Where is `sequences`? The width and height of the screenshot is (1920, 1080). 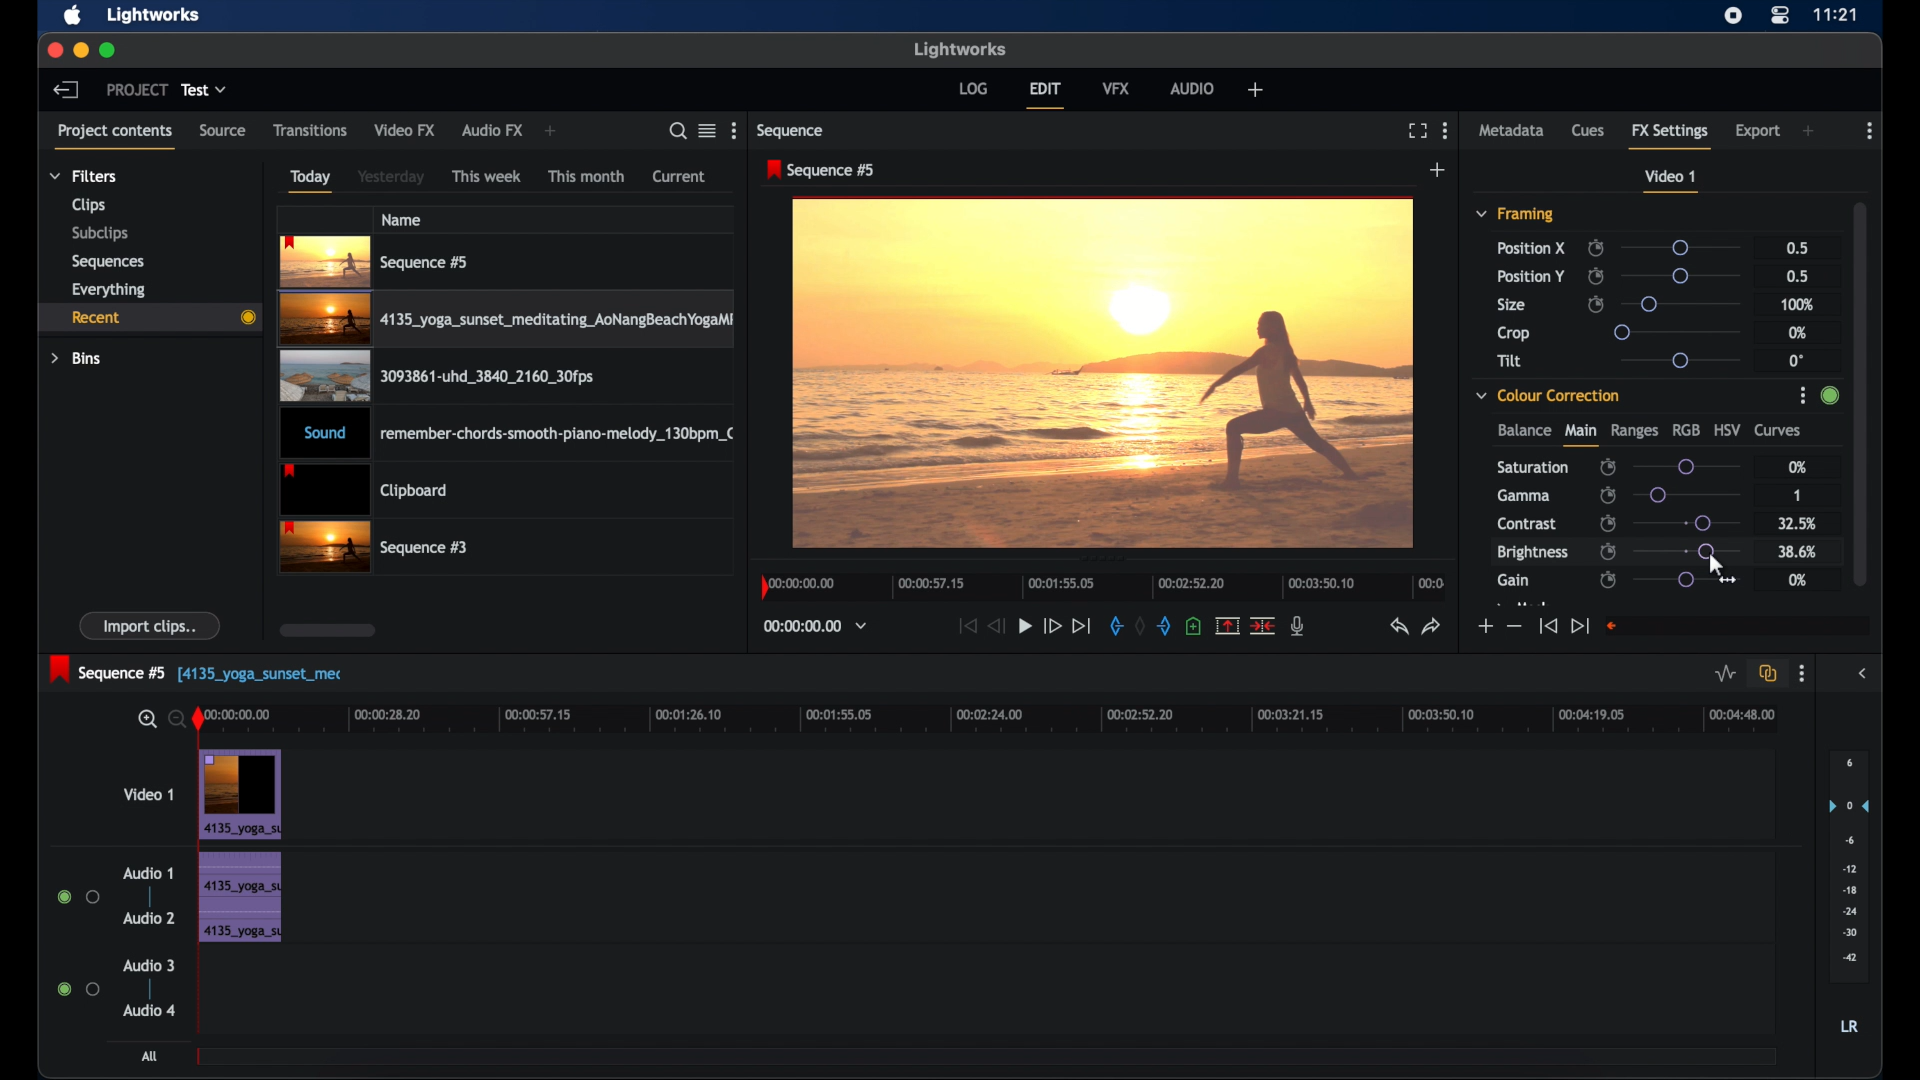 sequences is located at coordinates (108, 262).